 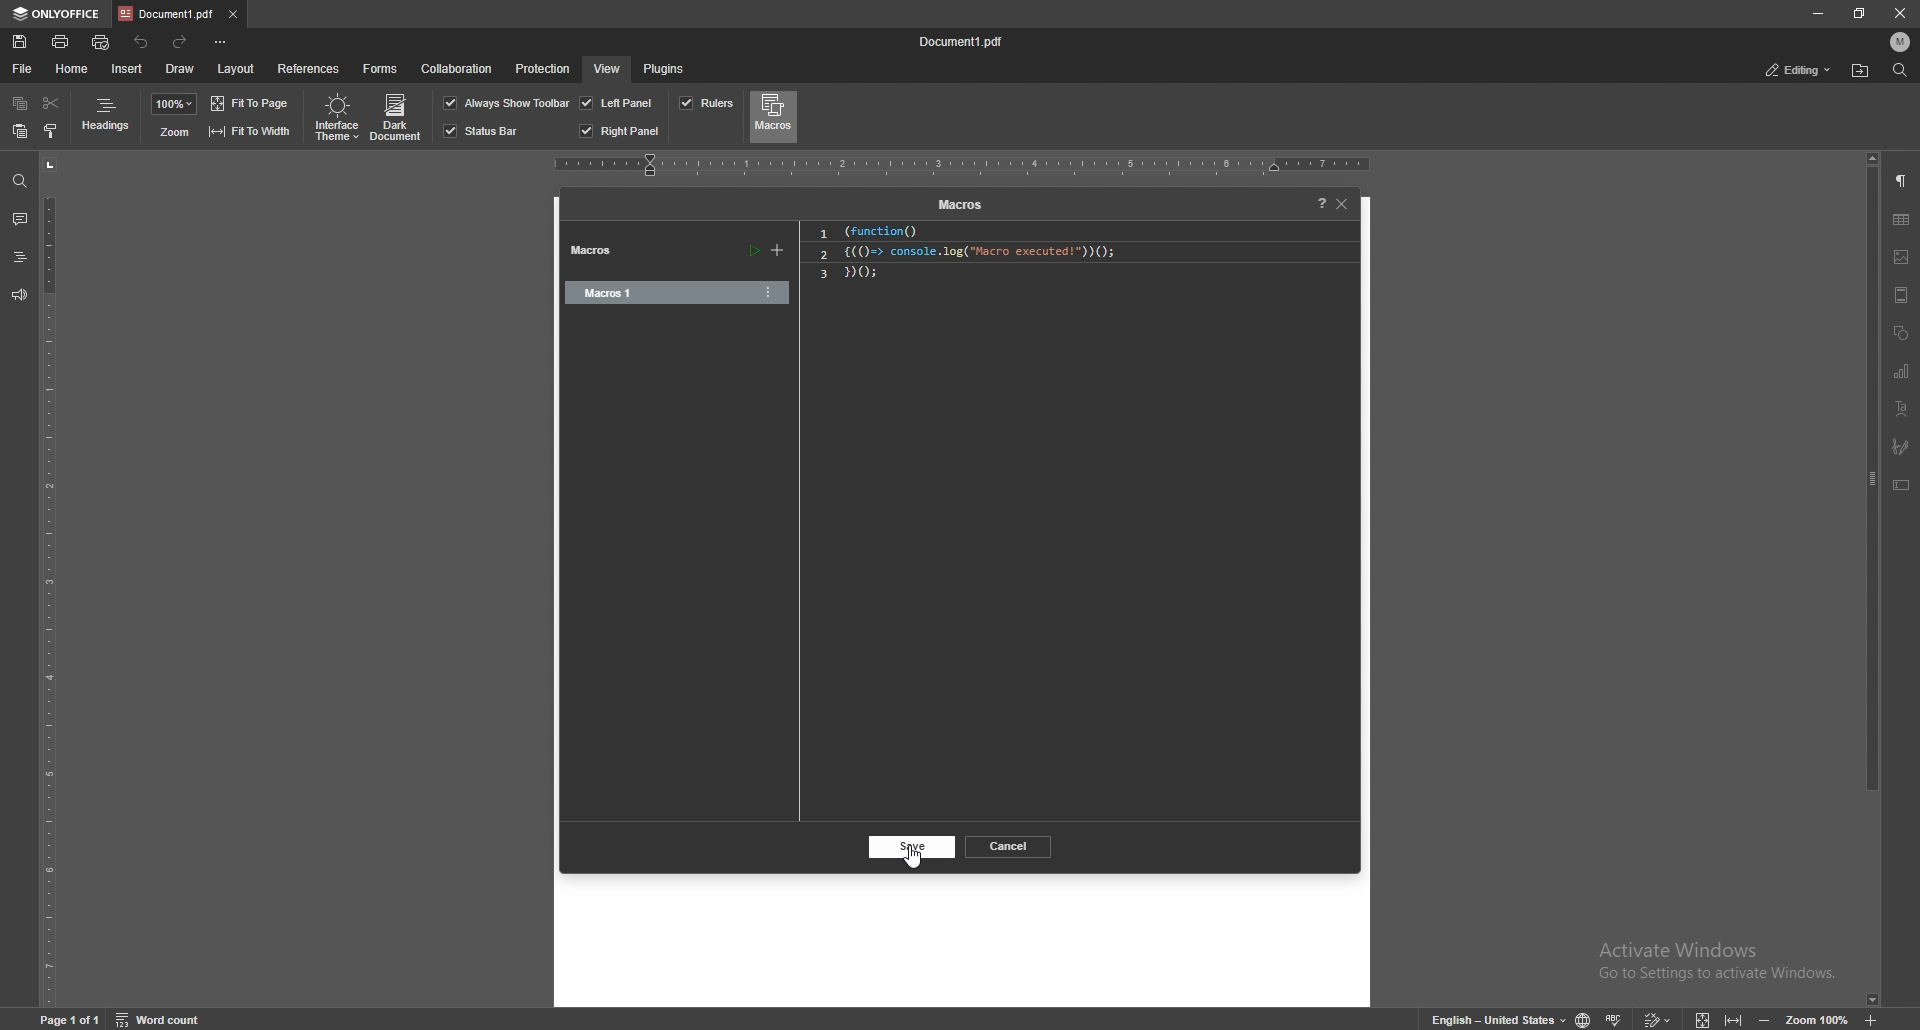 What do you see at coordinates (1316, 204) in the screenshot?
I see `help` at bounding box center [1316, 204].